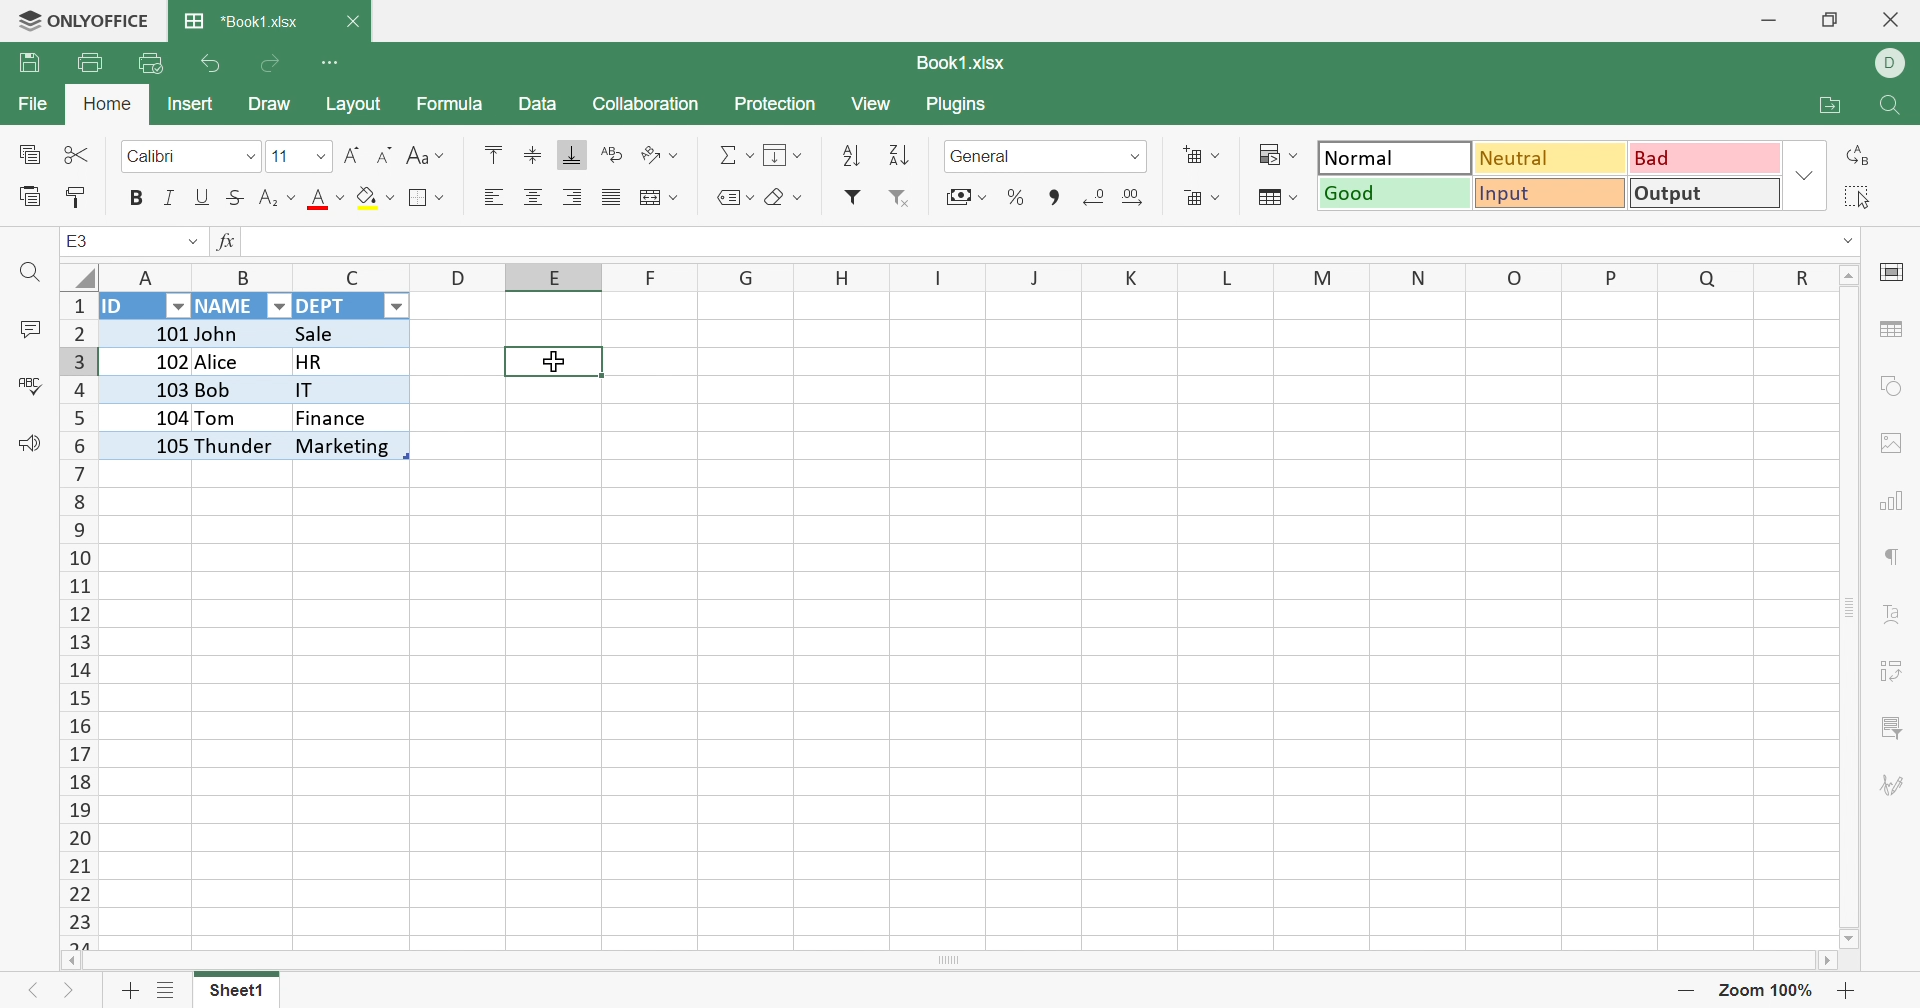 The image size is (1920, 1008). What do you see at coordinates (28, 329) in the screenshot?
I see `Comments` at bounding box center [28, 329].